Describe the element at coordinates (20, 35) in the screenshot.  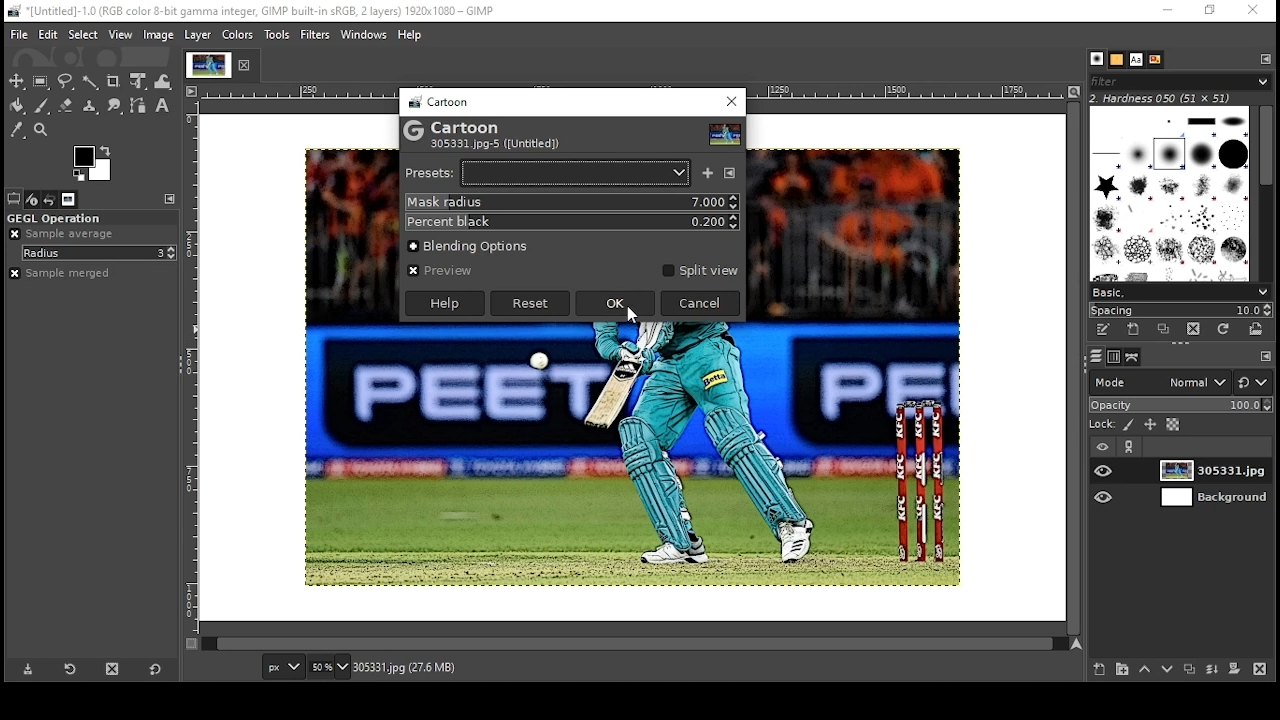
I see `file` at that location.